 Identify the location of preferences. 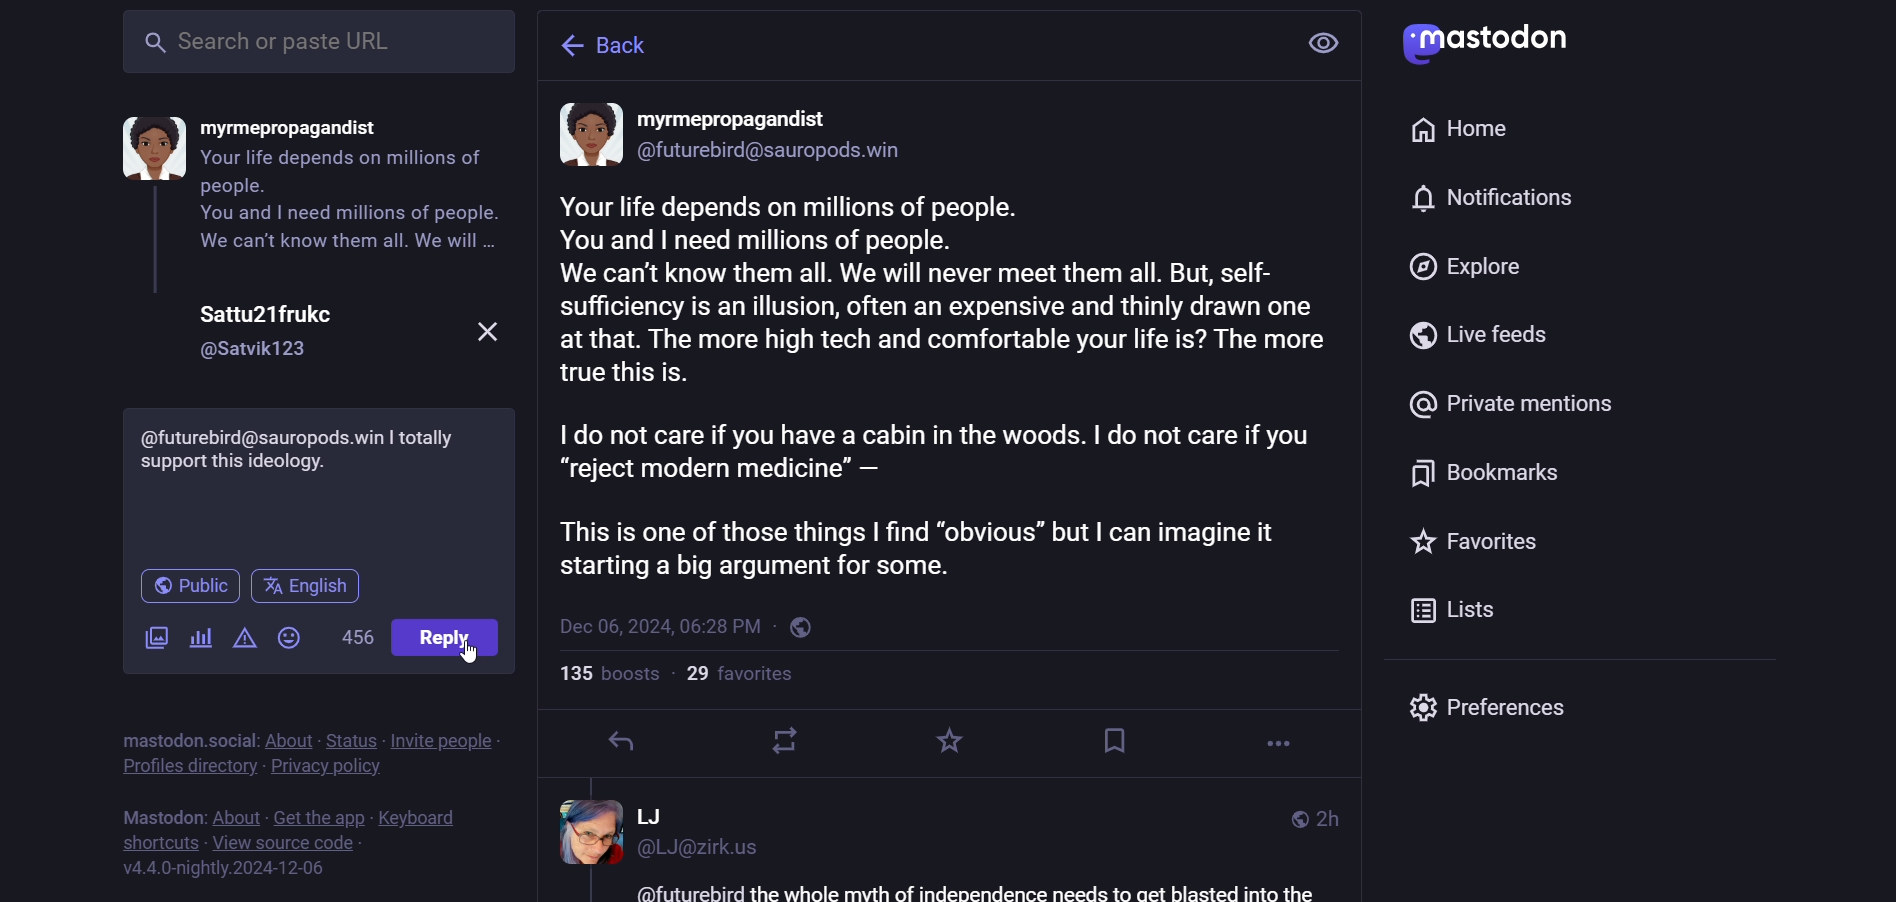
(1492, 710).